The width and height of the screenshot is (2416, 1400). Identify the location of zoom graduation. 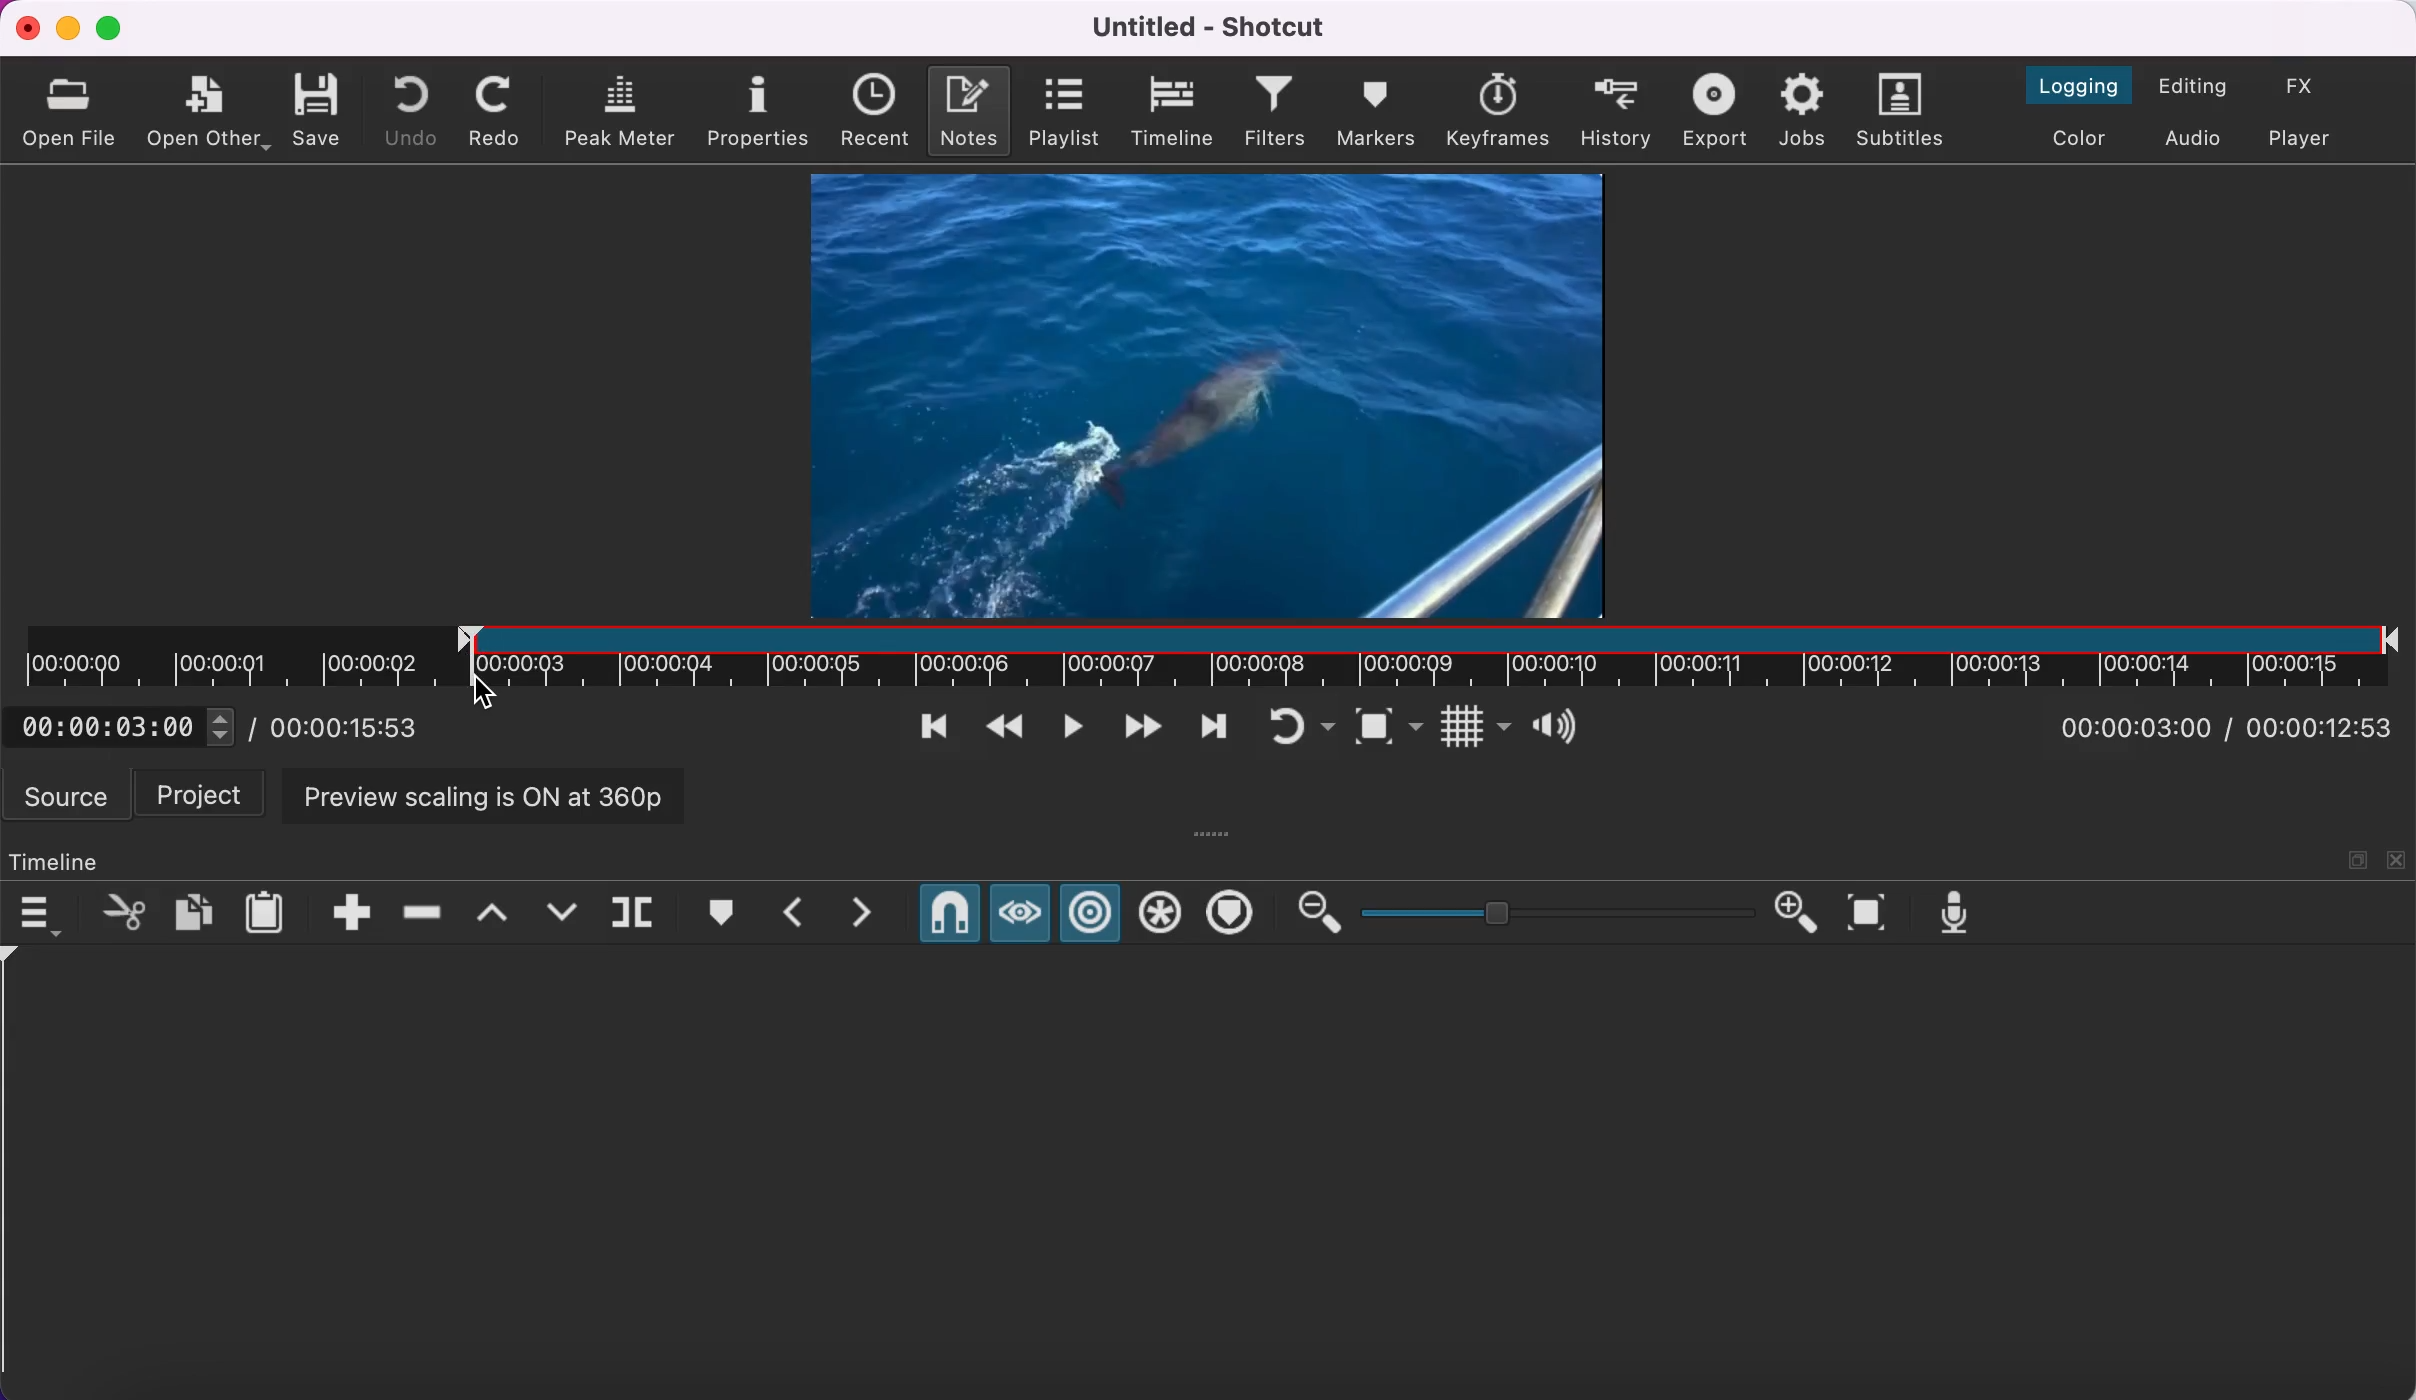
(1555, 912).